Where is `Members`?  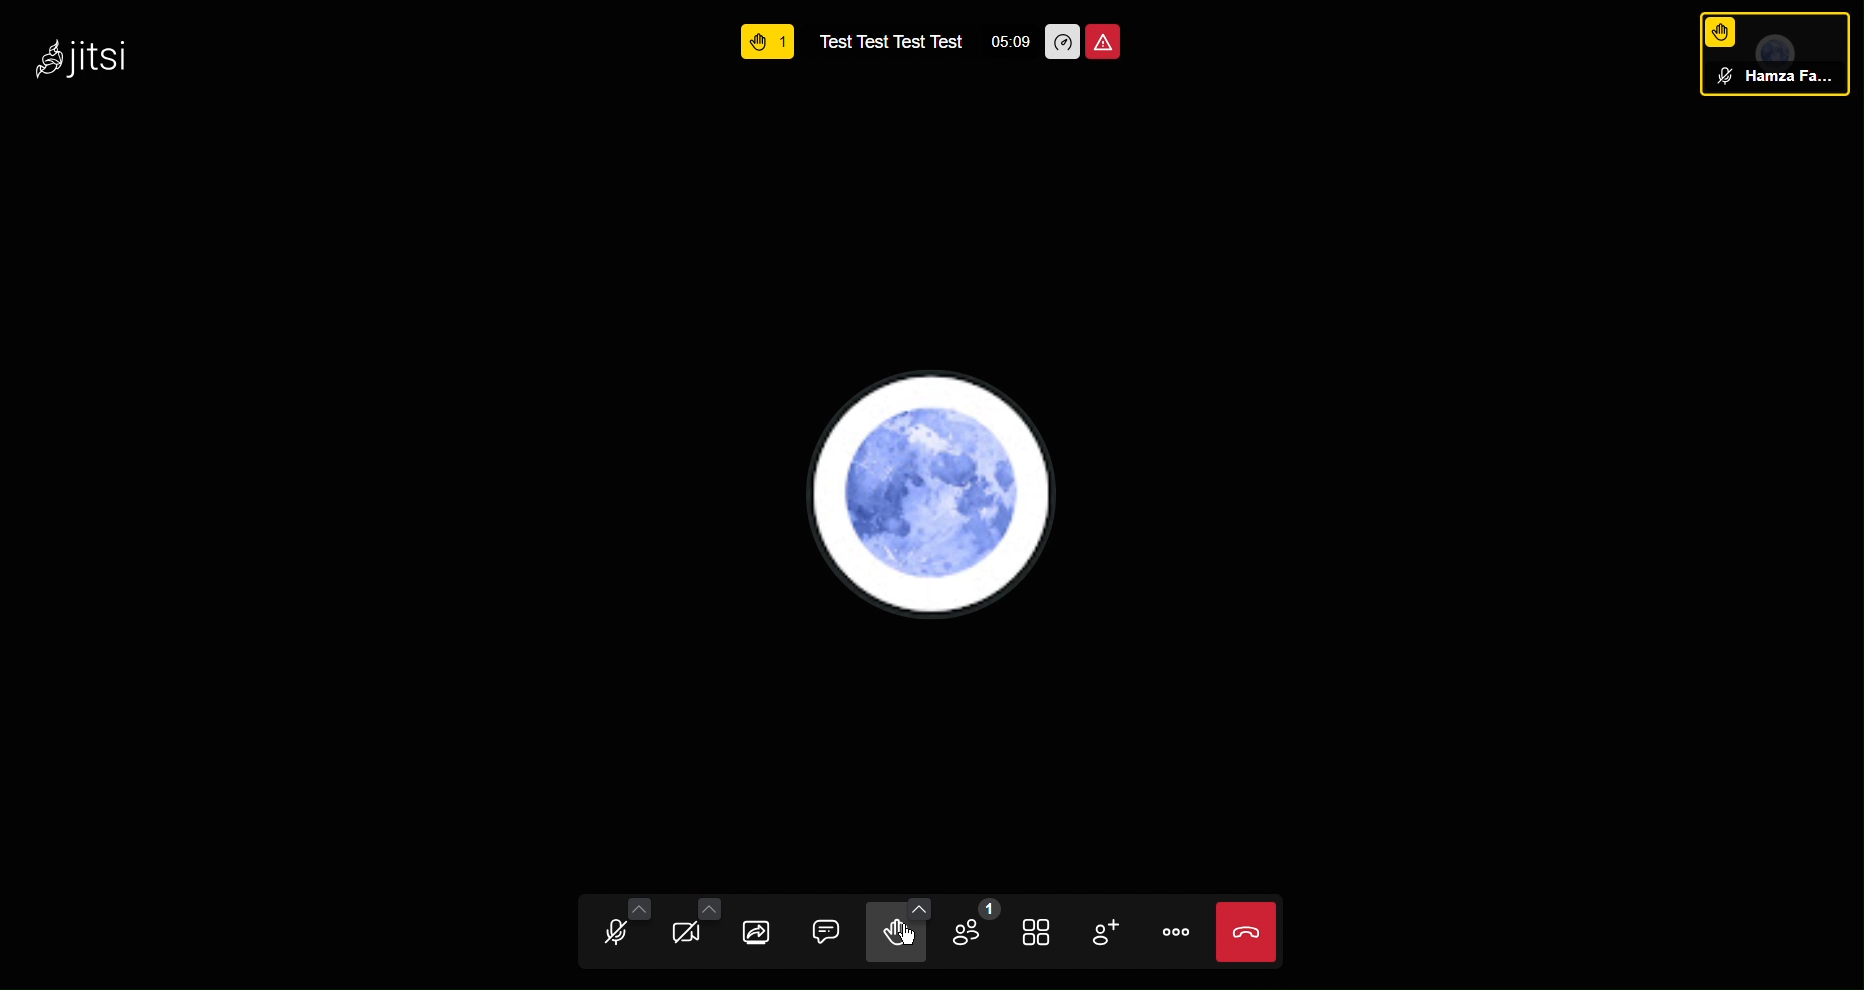 Members is located at coordinates (977, 933).